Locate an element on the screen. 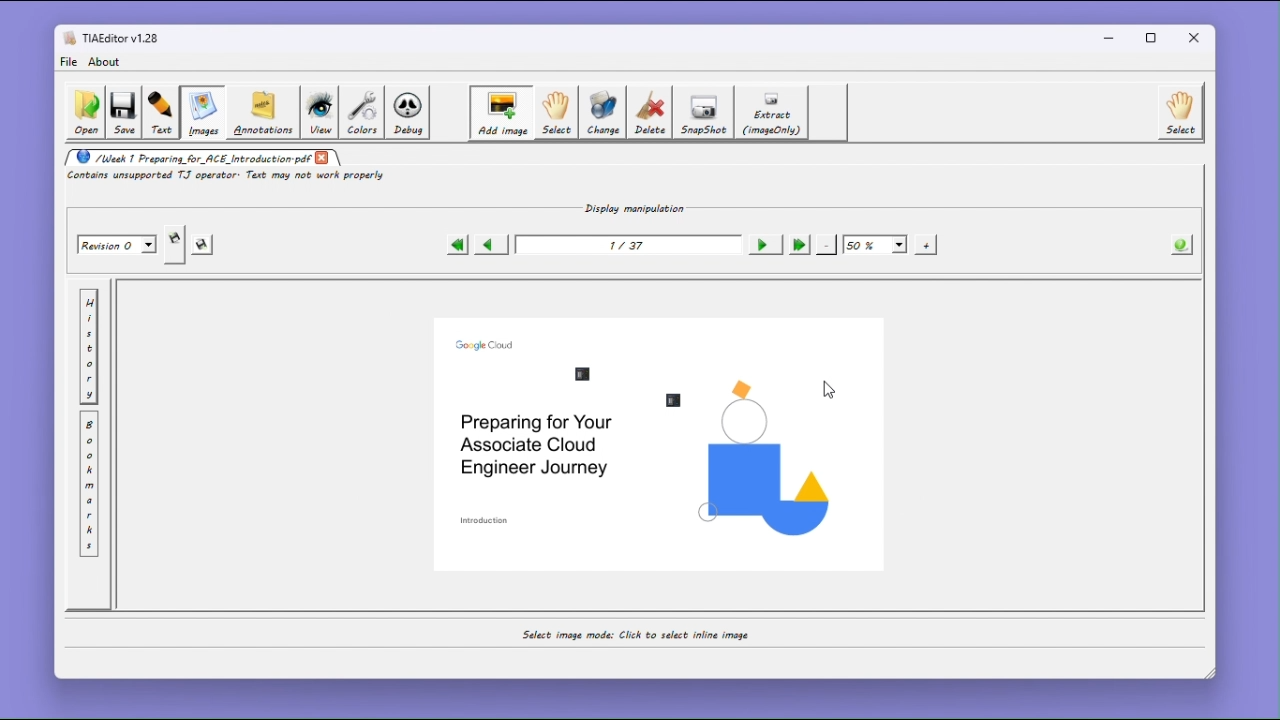  Select  is located at coordinates (555, 113).